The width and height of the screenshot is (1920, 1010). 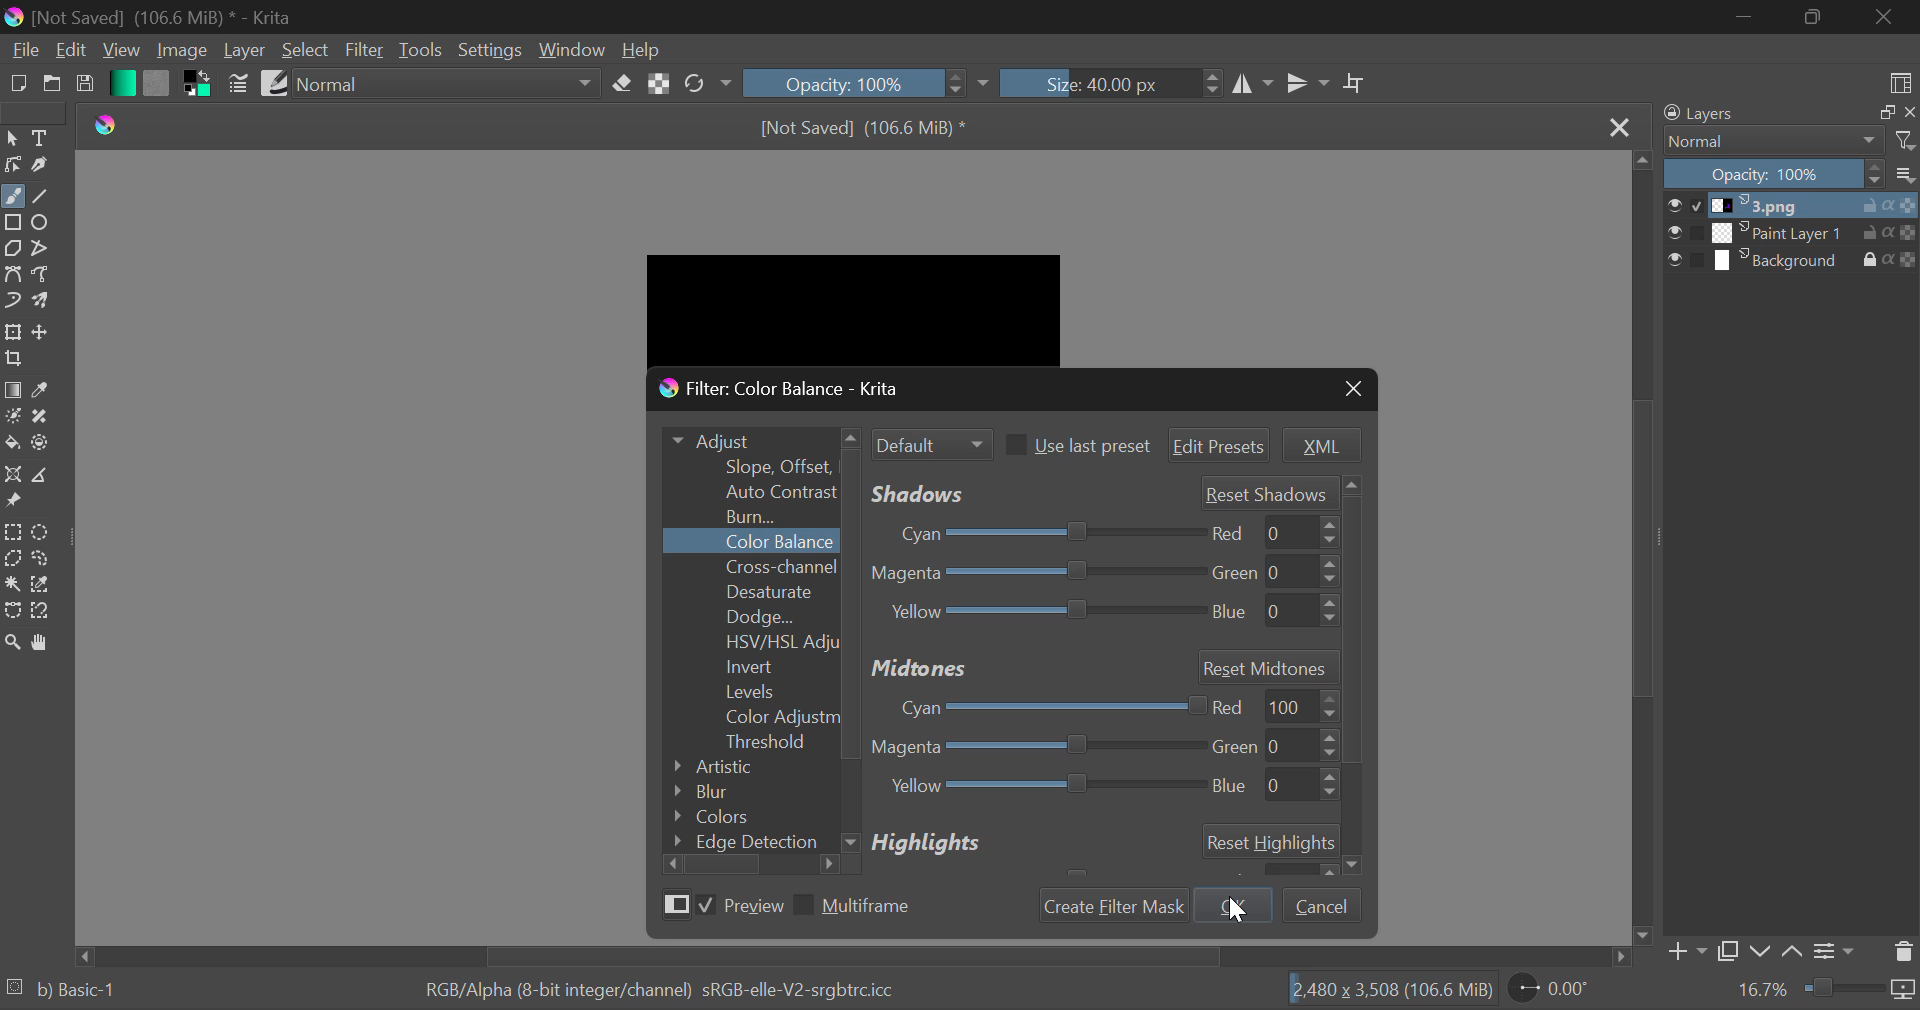 What do you see at coordinates (751, 567) in the screenshot?
I see `Cross-channel` at bounding box center [751, 567].